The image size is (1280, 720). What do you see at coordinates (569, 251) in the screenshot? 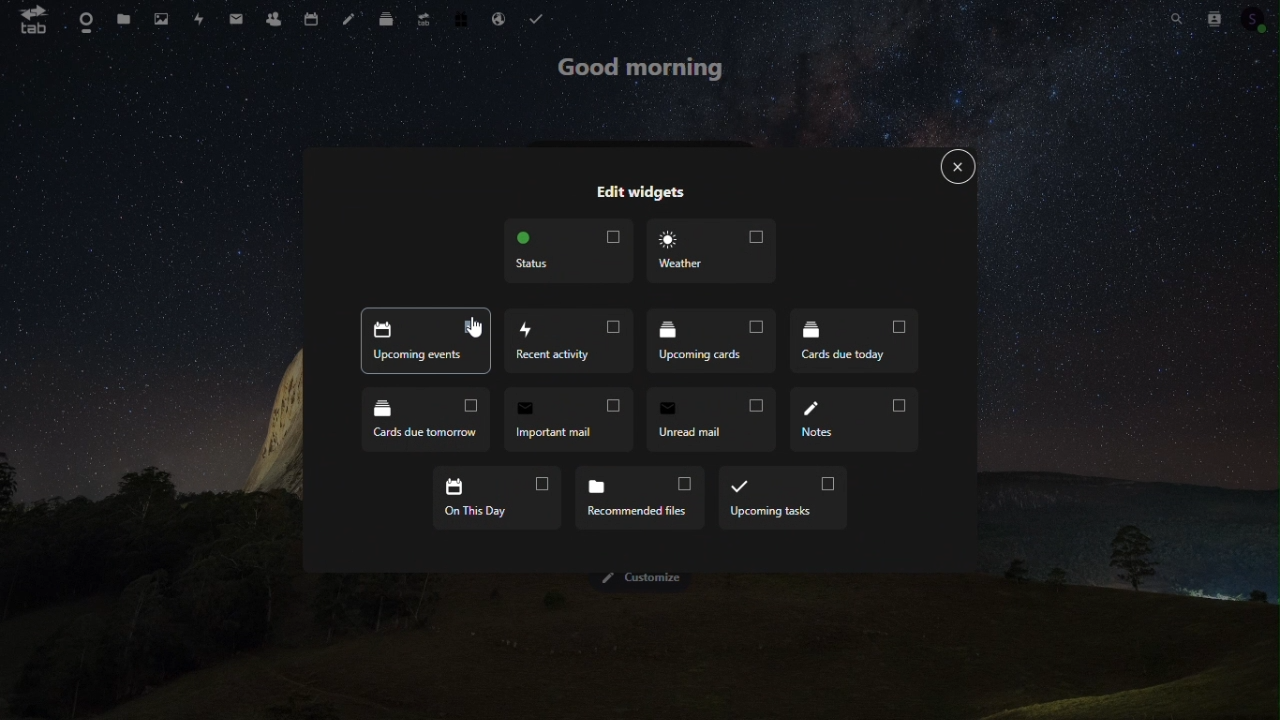
I see `Status` at bounding box center [569, 251].